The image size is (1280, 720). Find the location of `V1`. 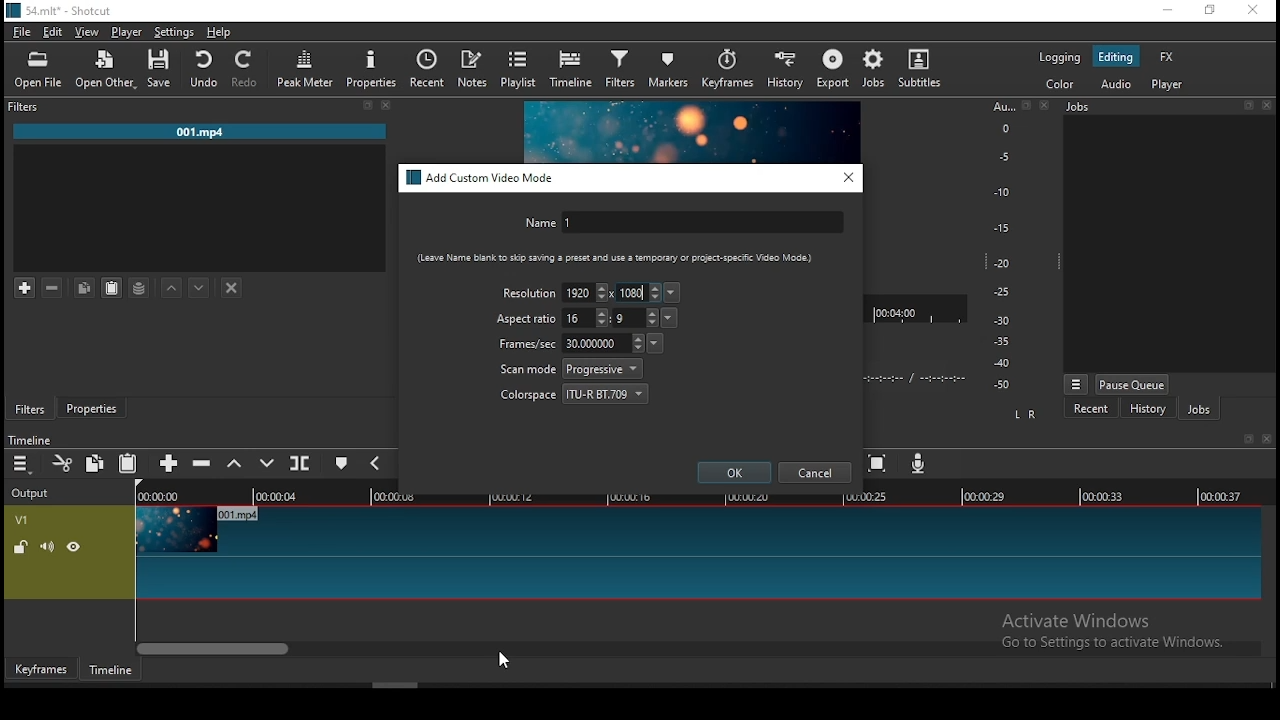

V1 is located at coordinates (20, 520).